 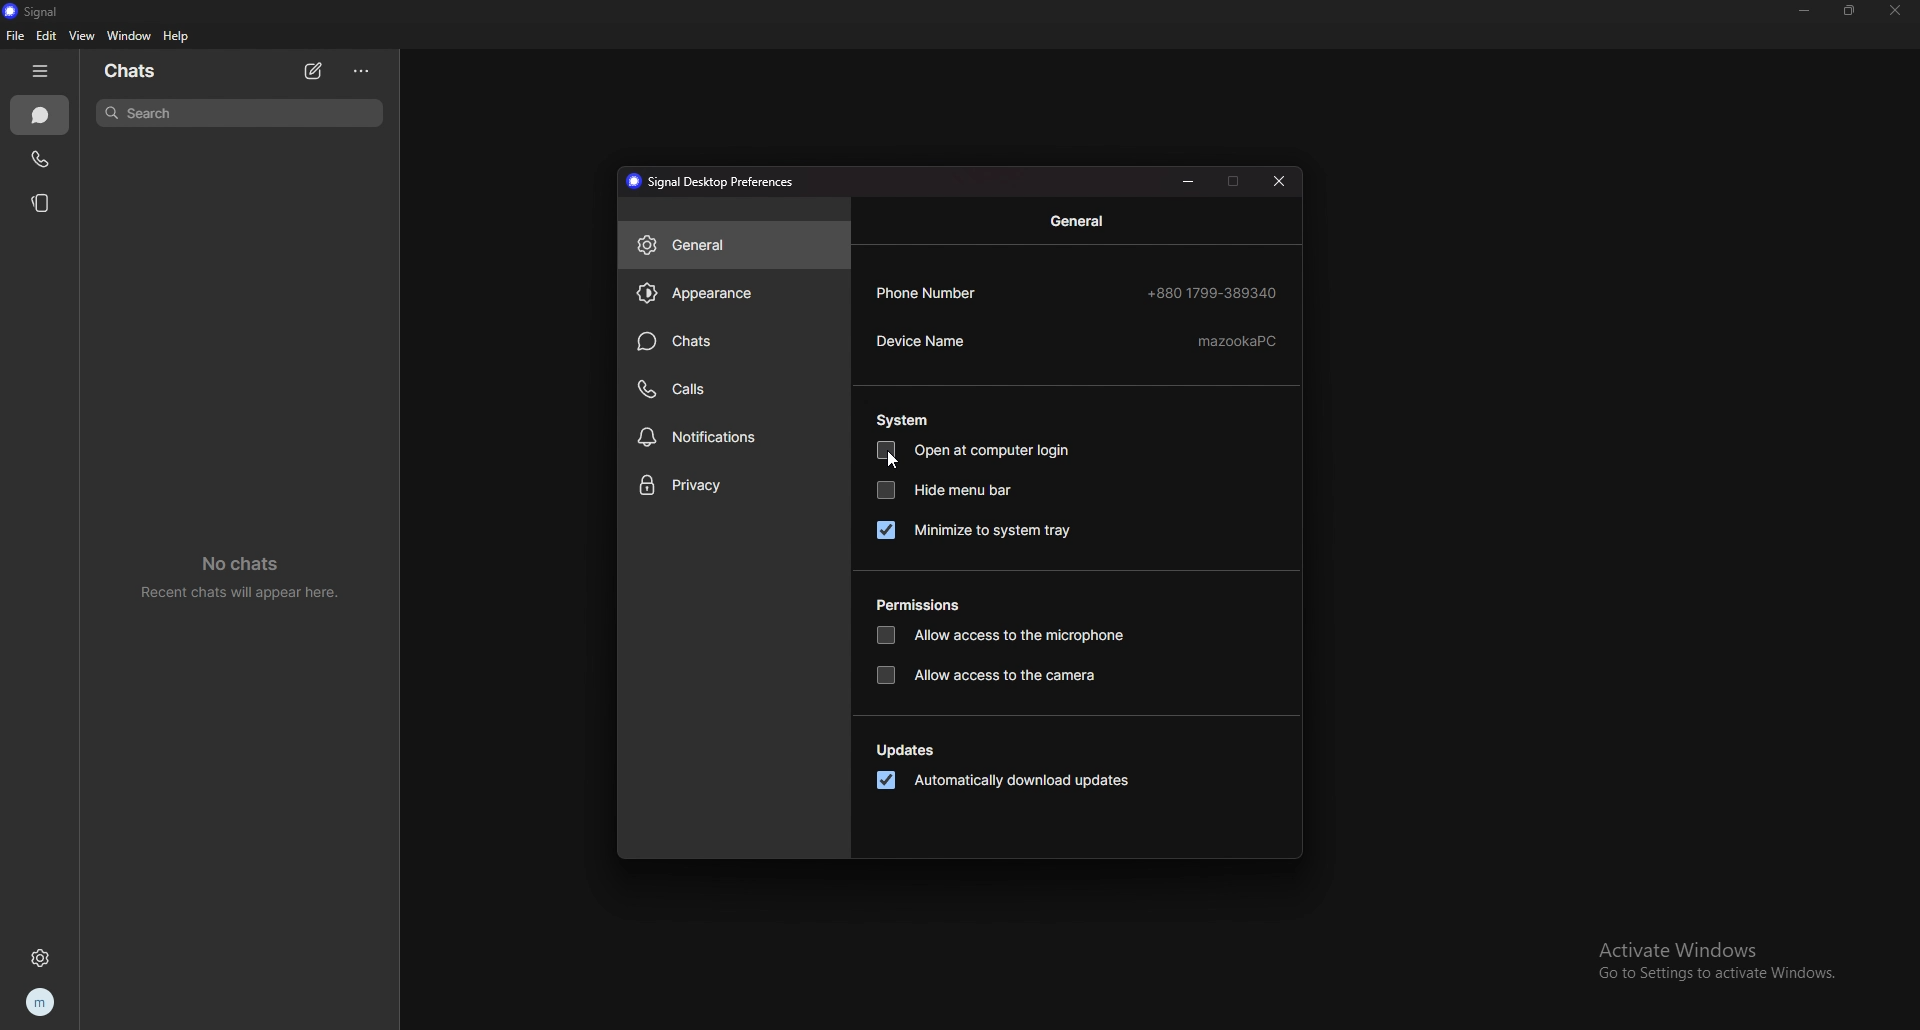 What do you see at coordinates (1893, 10) in the screenshot?
I see `close` at bounding box center [1893, 10].